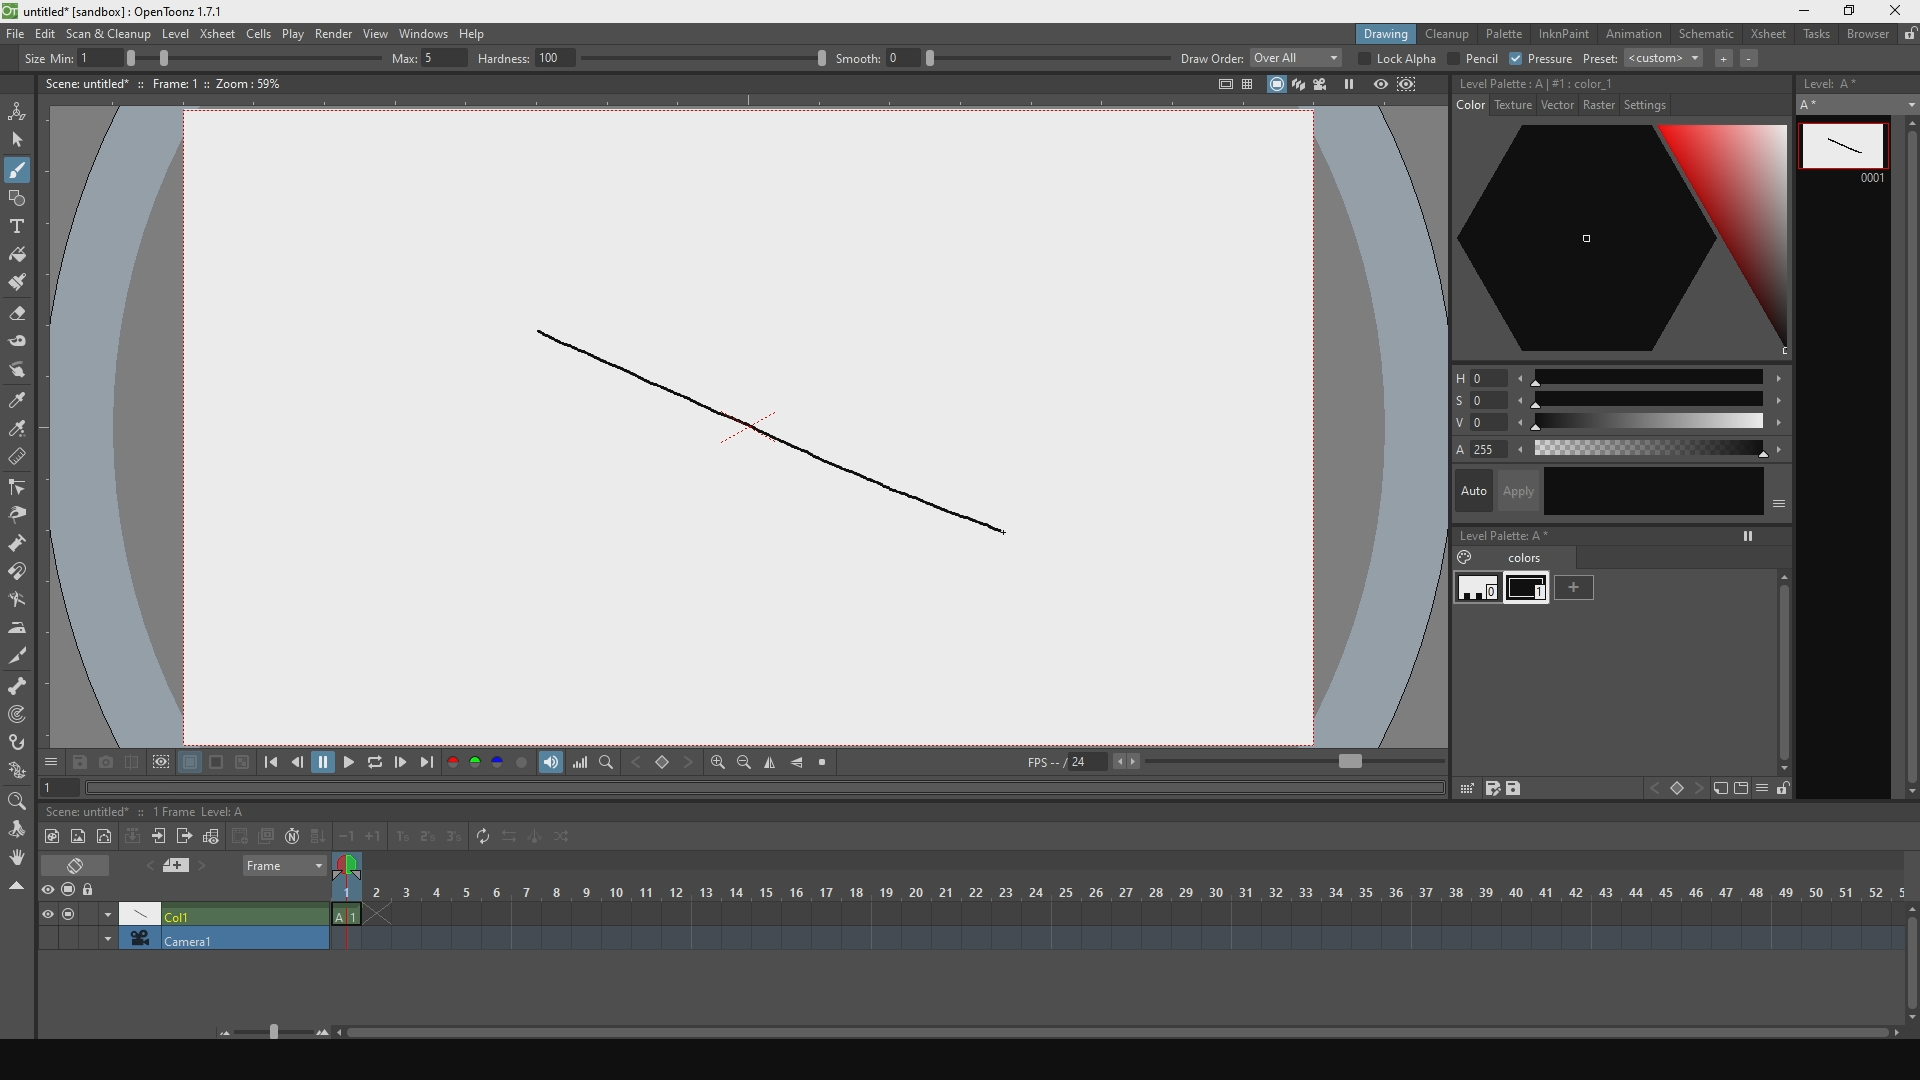  I want to click on rotate, so click(19, 860).